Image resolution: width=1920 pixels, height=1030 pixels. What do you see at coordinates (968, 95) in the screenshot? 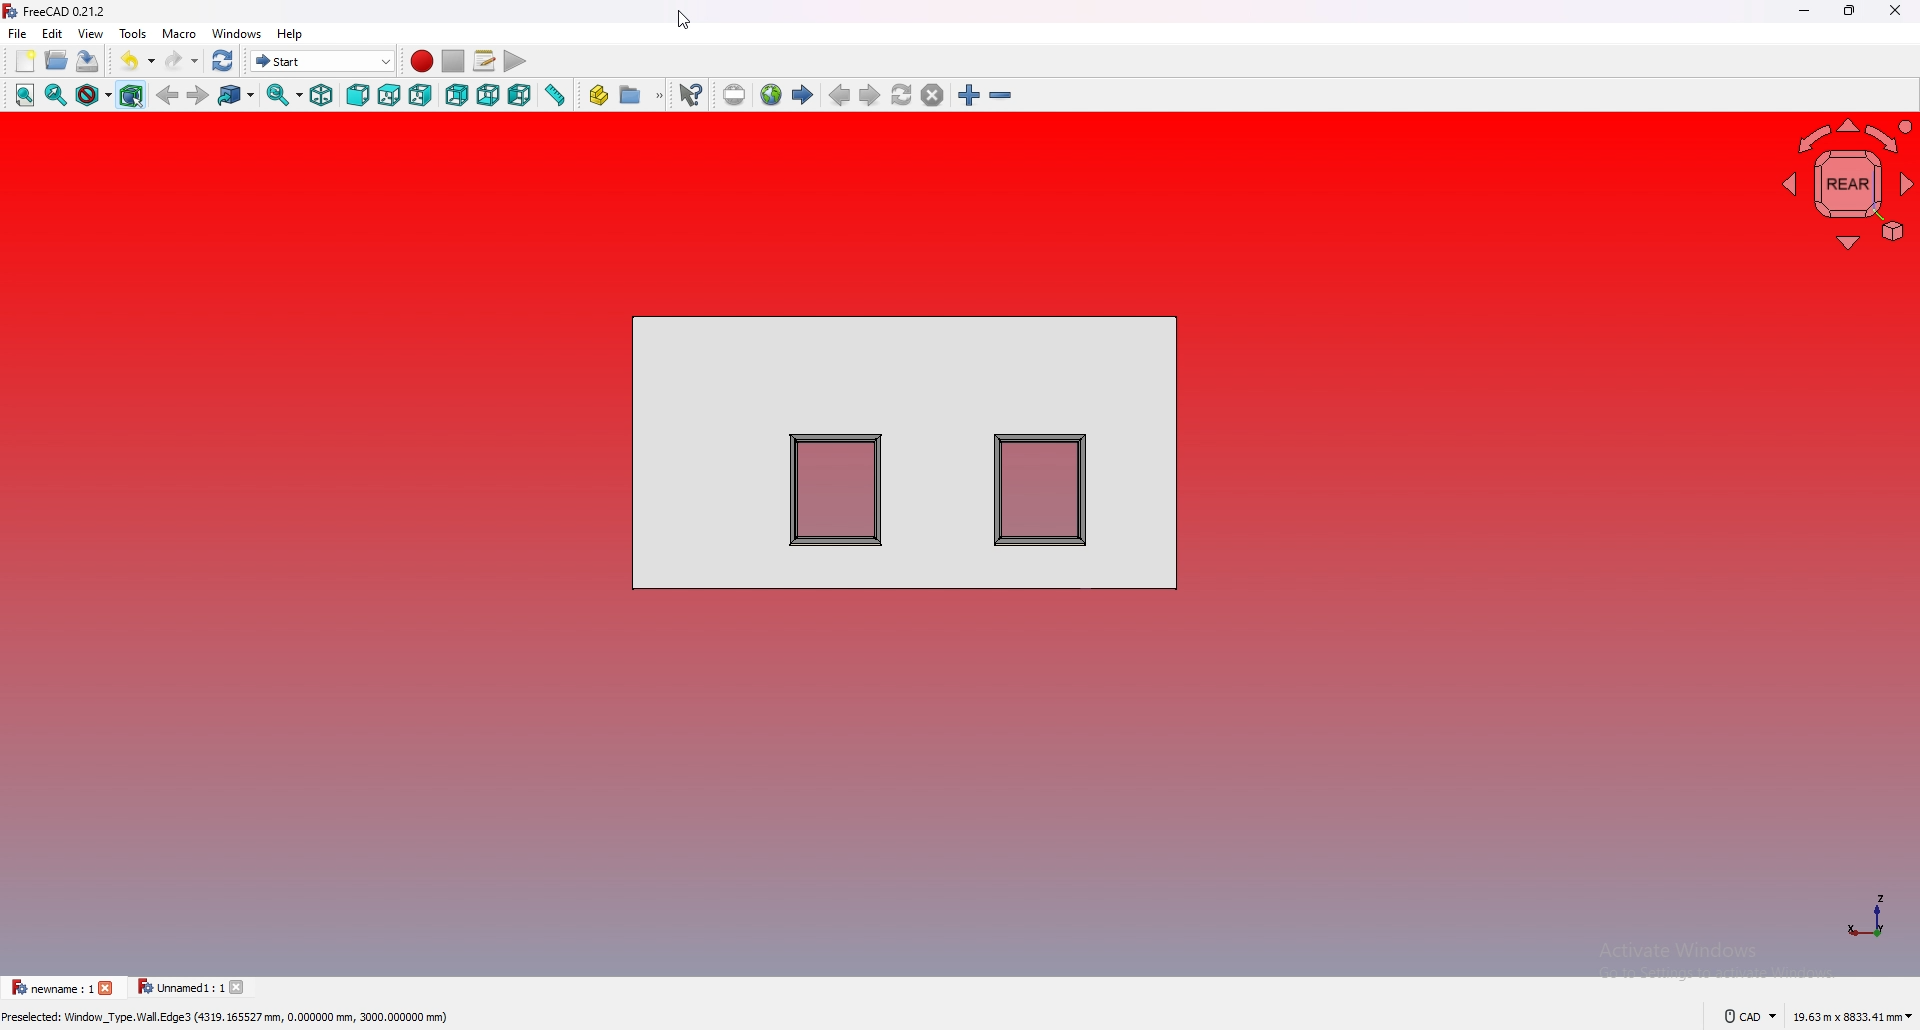
I see `zoom in` at bounding box center [968, 95].